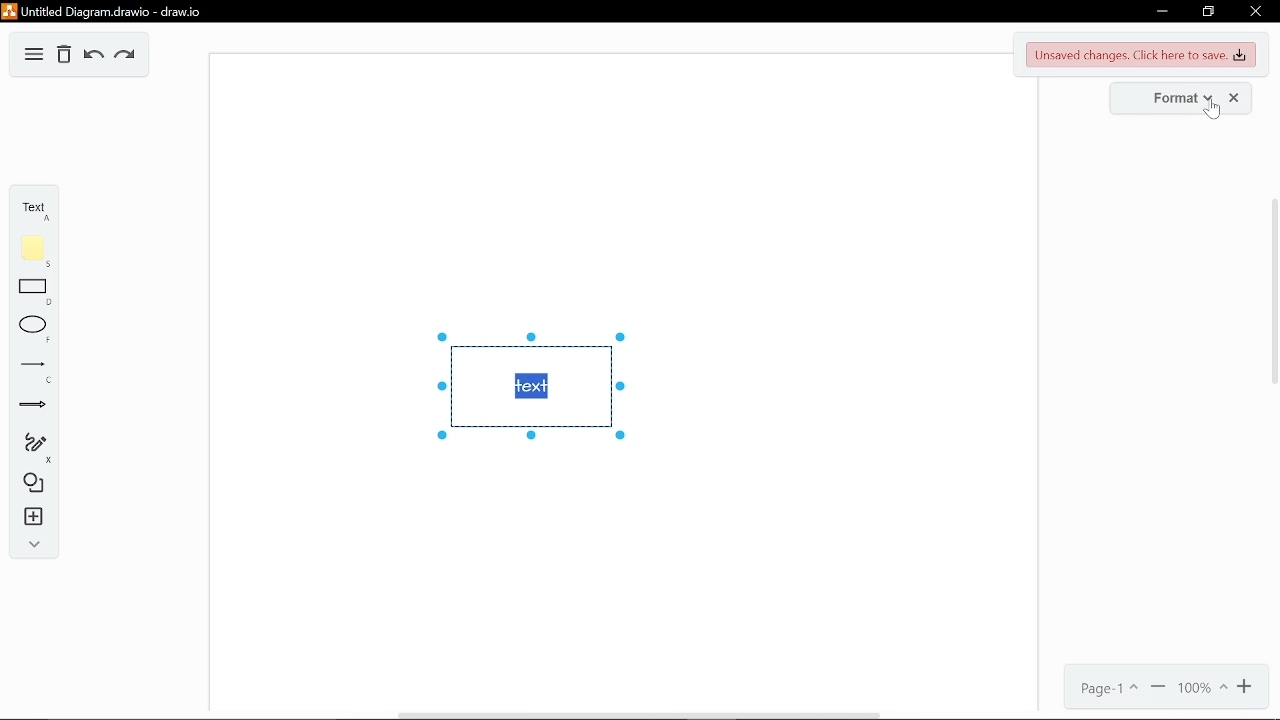  Describe the element at coordinates (29, 371) in the screenshot. I see `lines` at that location.